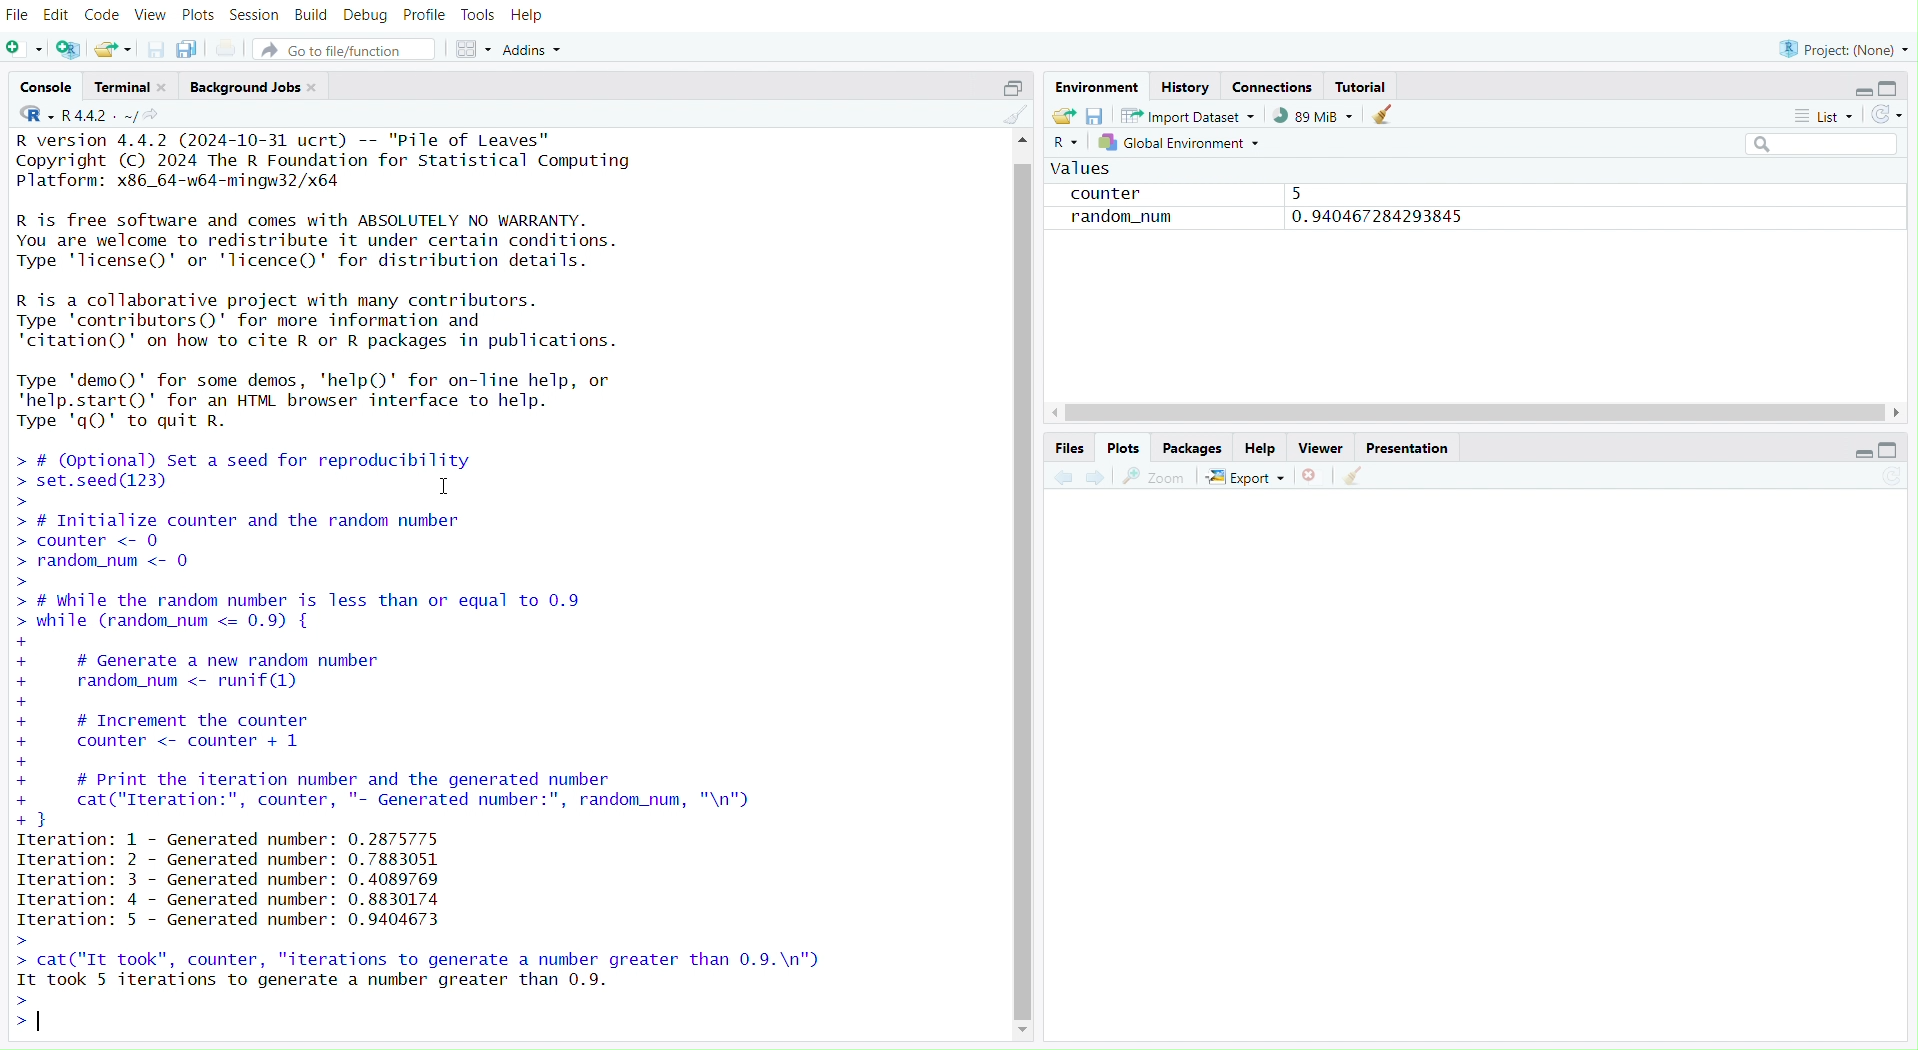 The image size is (1918, 1050). Describe the element at coordinates (1865, 452) in the screenshot. I see `Minimize` at that location.